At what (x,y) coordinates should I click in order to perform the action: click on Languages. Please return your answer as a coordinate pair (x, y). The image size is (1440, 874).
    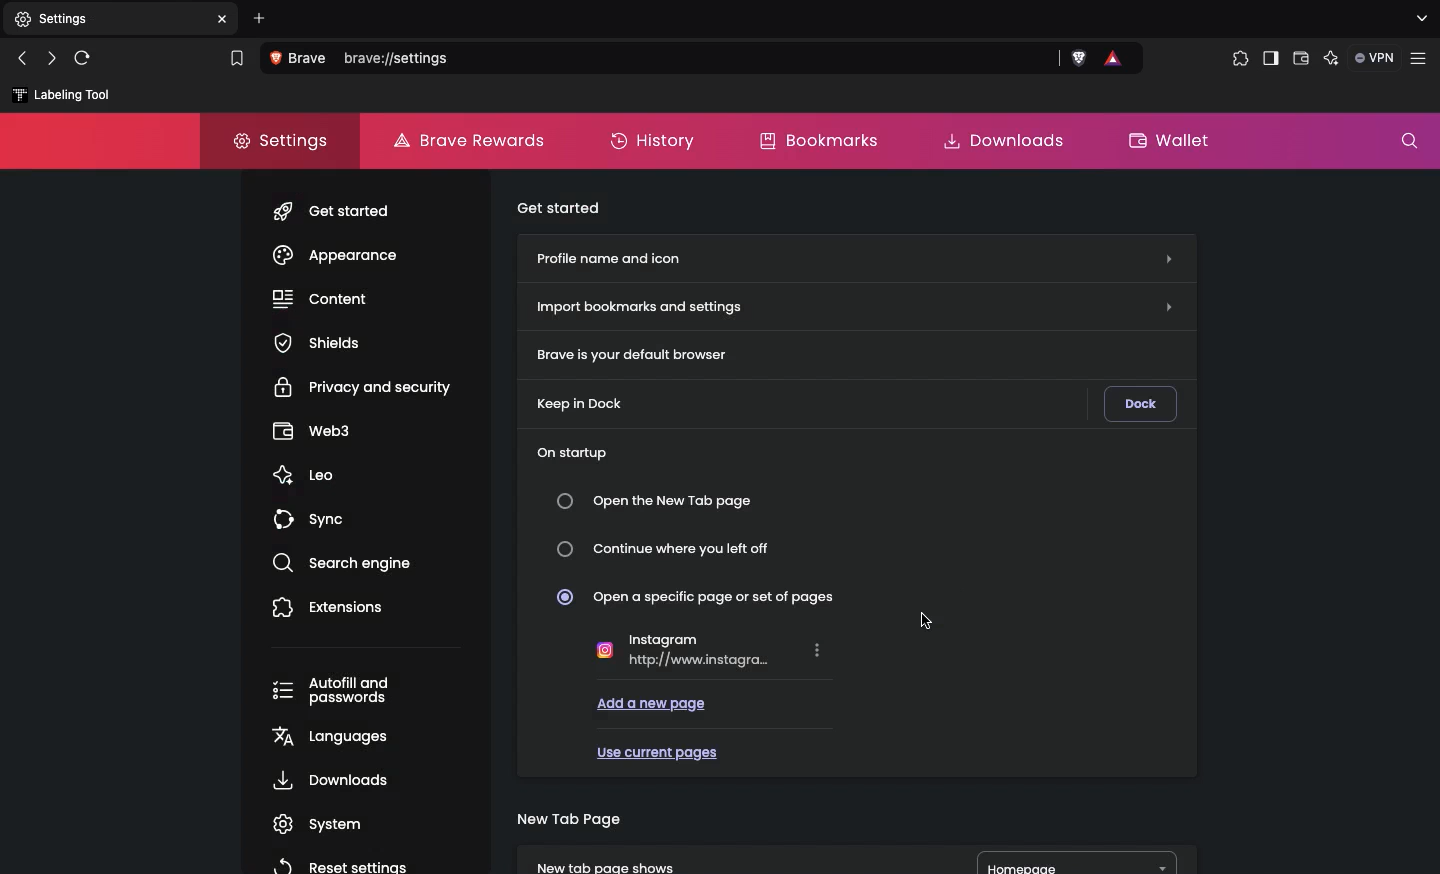
    Looking at the image, I should click on (327, 735).